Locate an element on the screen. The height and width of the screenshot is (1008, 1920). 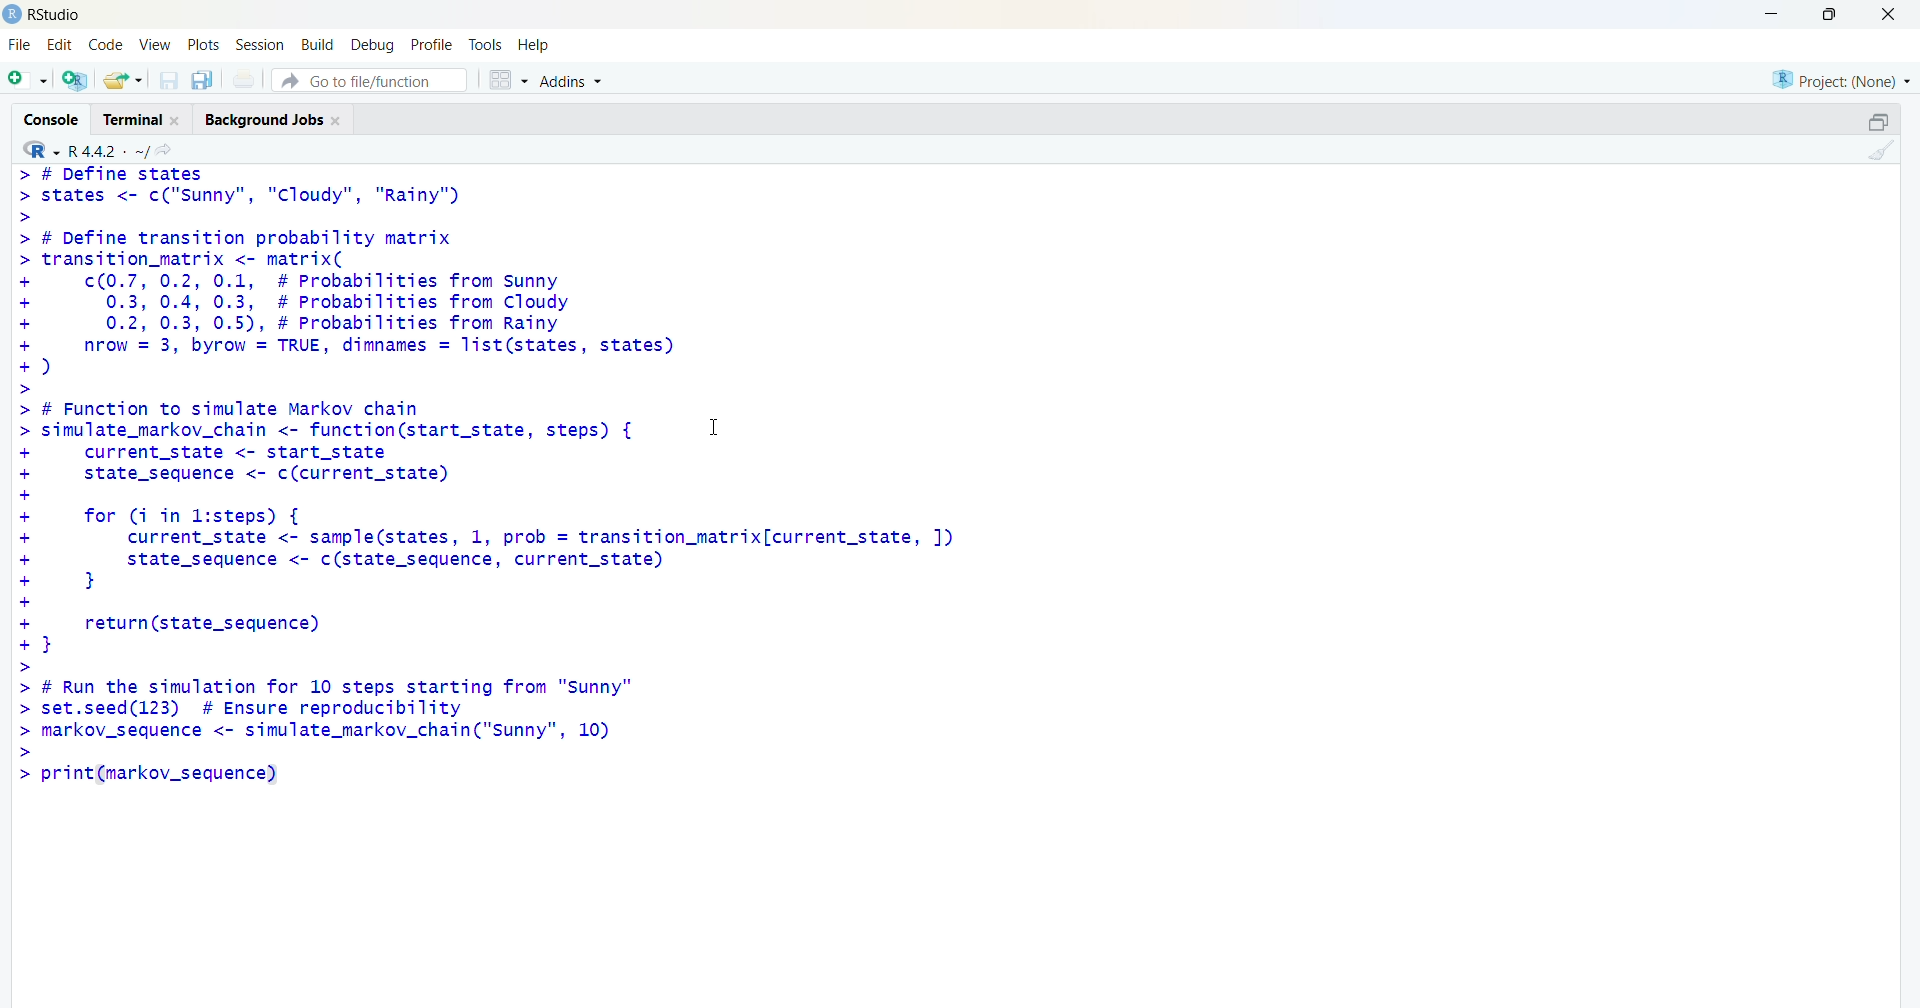
addins is located at coordinates (575, 81).